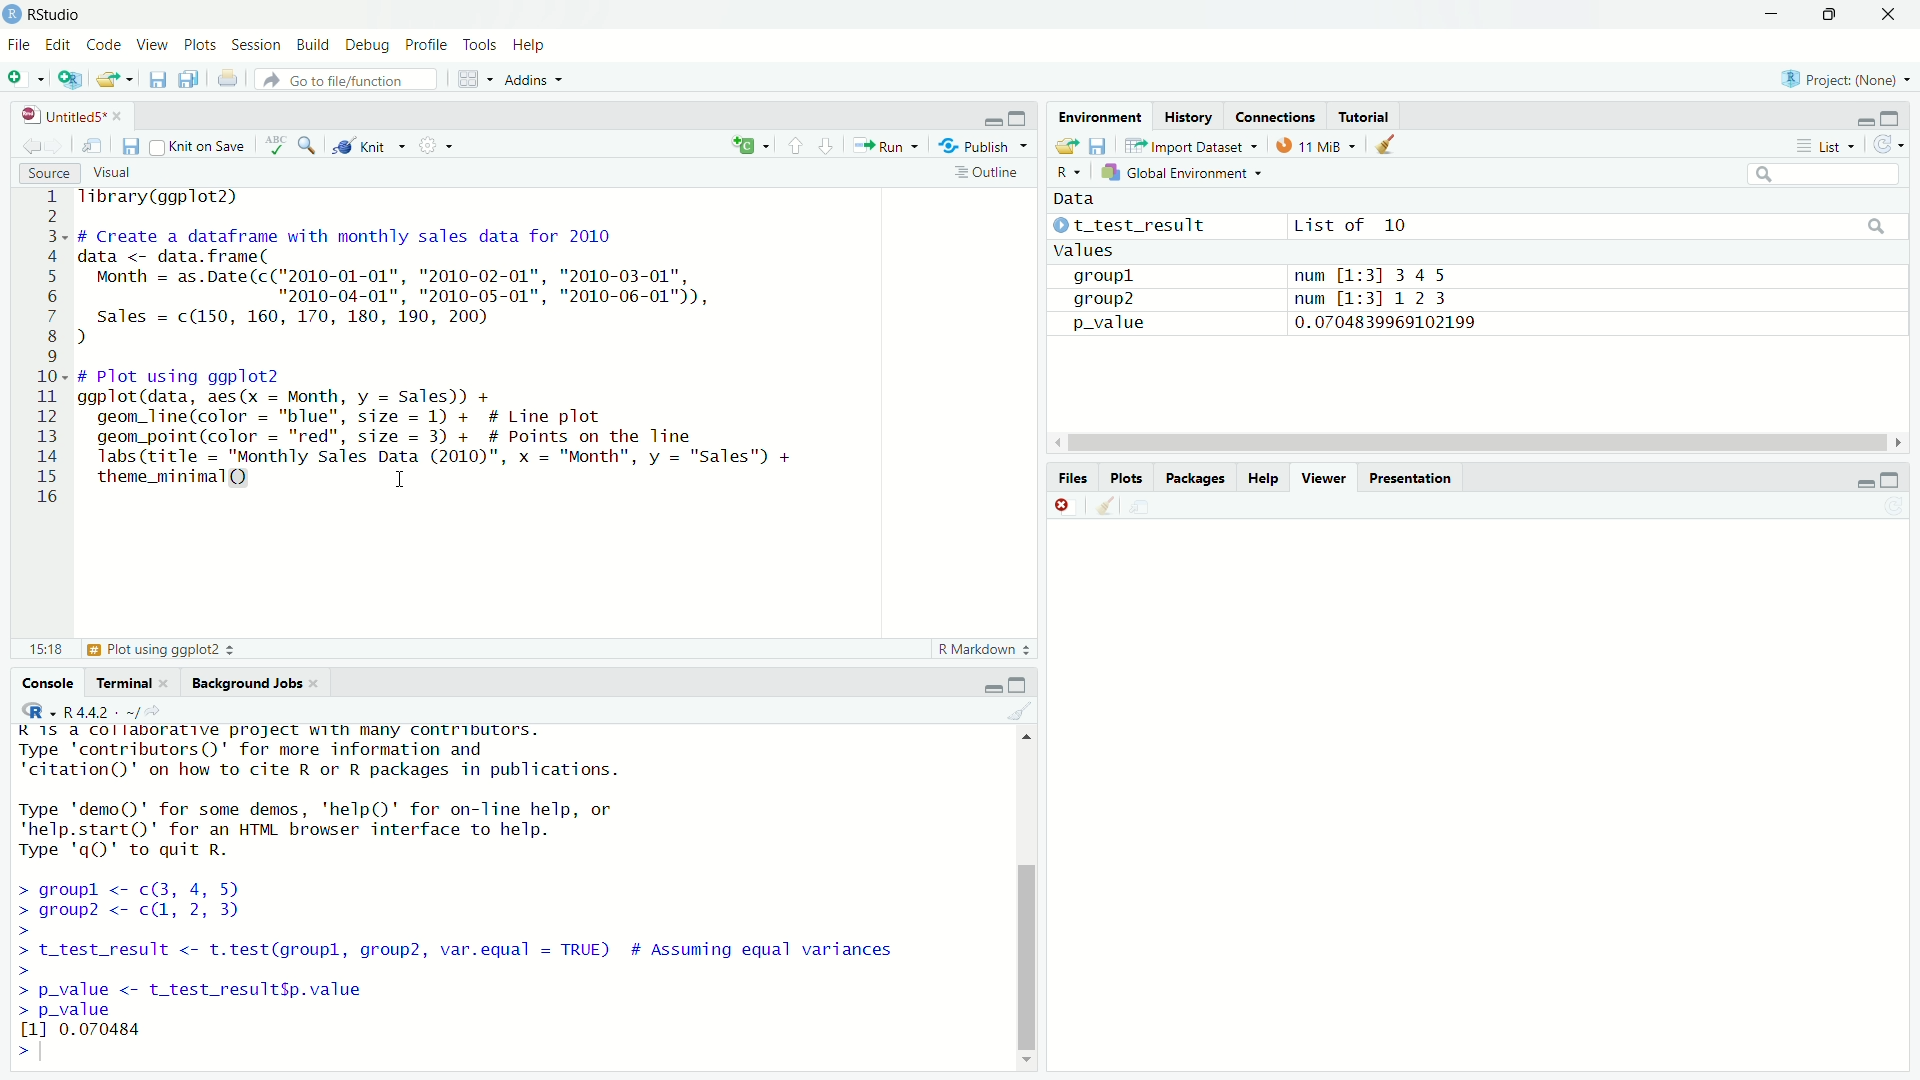 The image size is (1920, 1080). Describe the element at coordinates (1233, 226) in the screenshot. I see `© t_test_result List of 10` at that location.